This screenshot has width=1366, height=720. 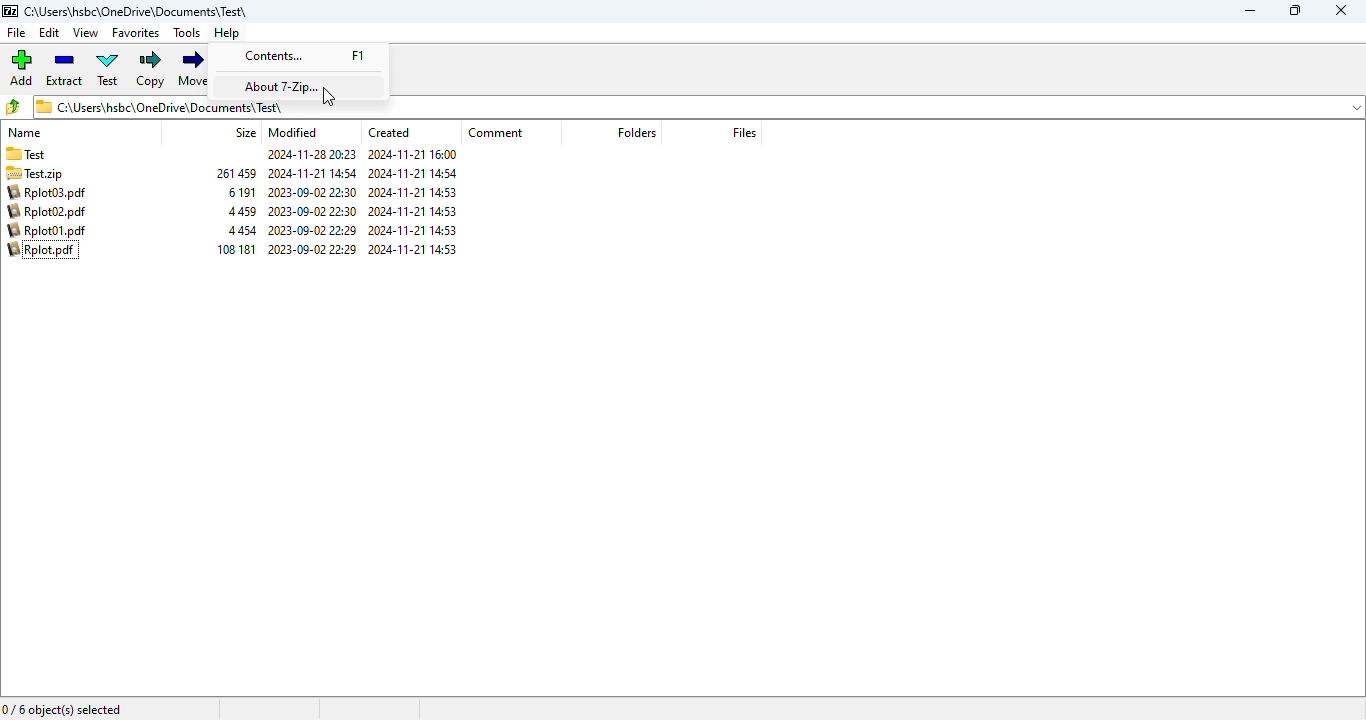 What do you see at coordinates (498, 132) in the screenshot?
I see `comment` at bounding box center [498, 132].